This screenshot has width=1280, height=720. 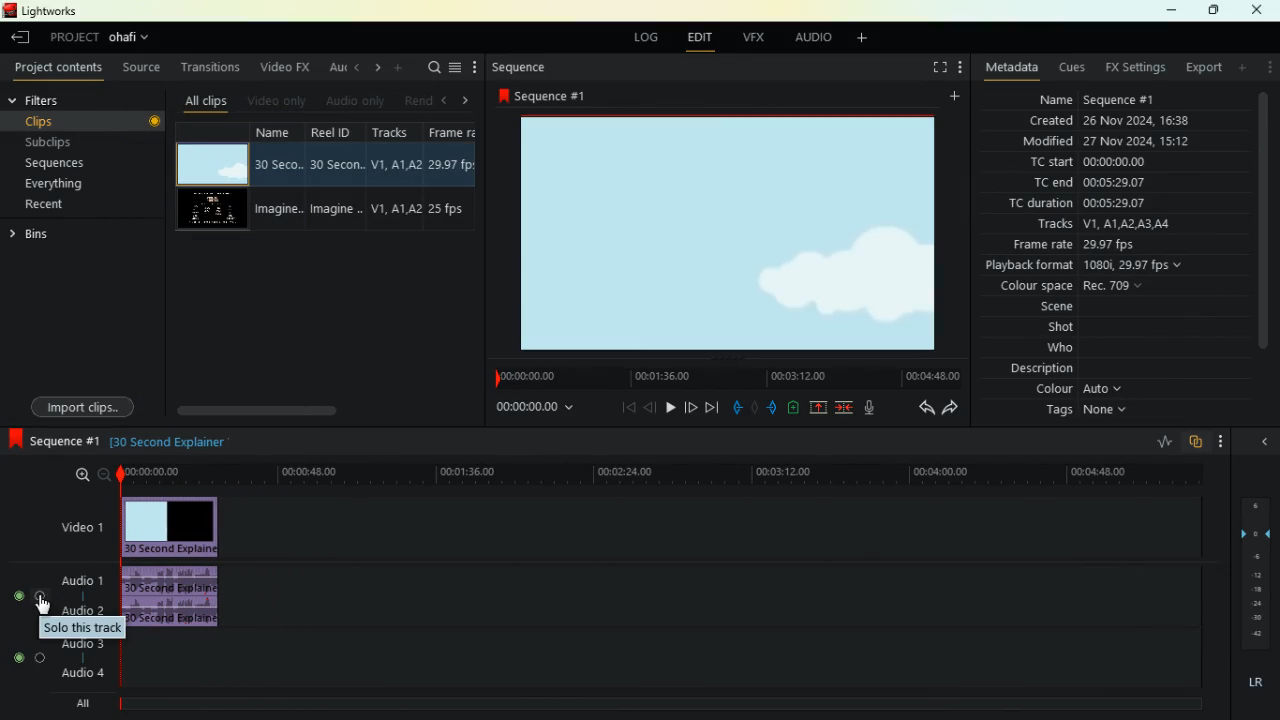 What do you see at coordinates (357, 70) in the screenshot?
I see `left` at bounding box center [357, 70].